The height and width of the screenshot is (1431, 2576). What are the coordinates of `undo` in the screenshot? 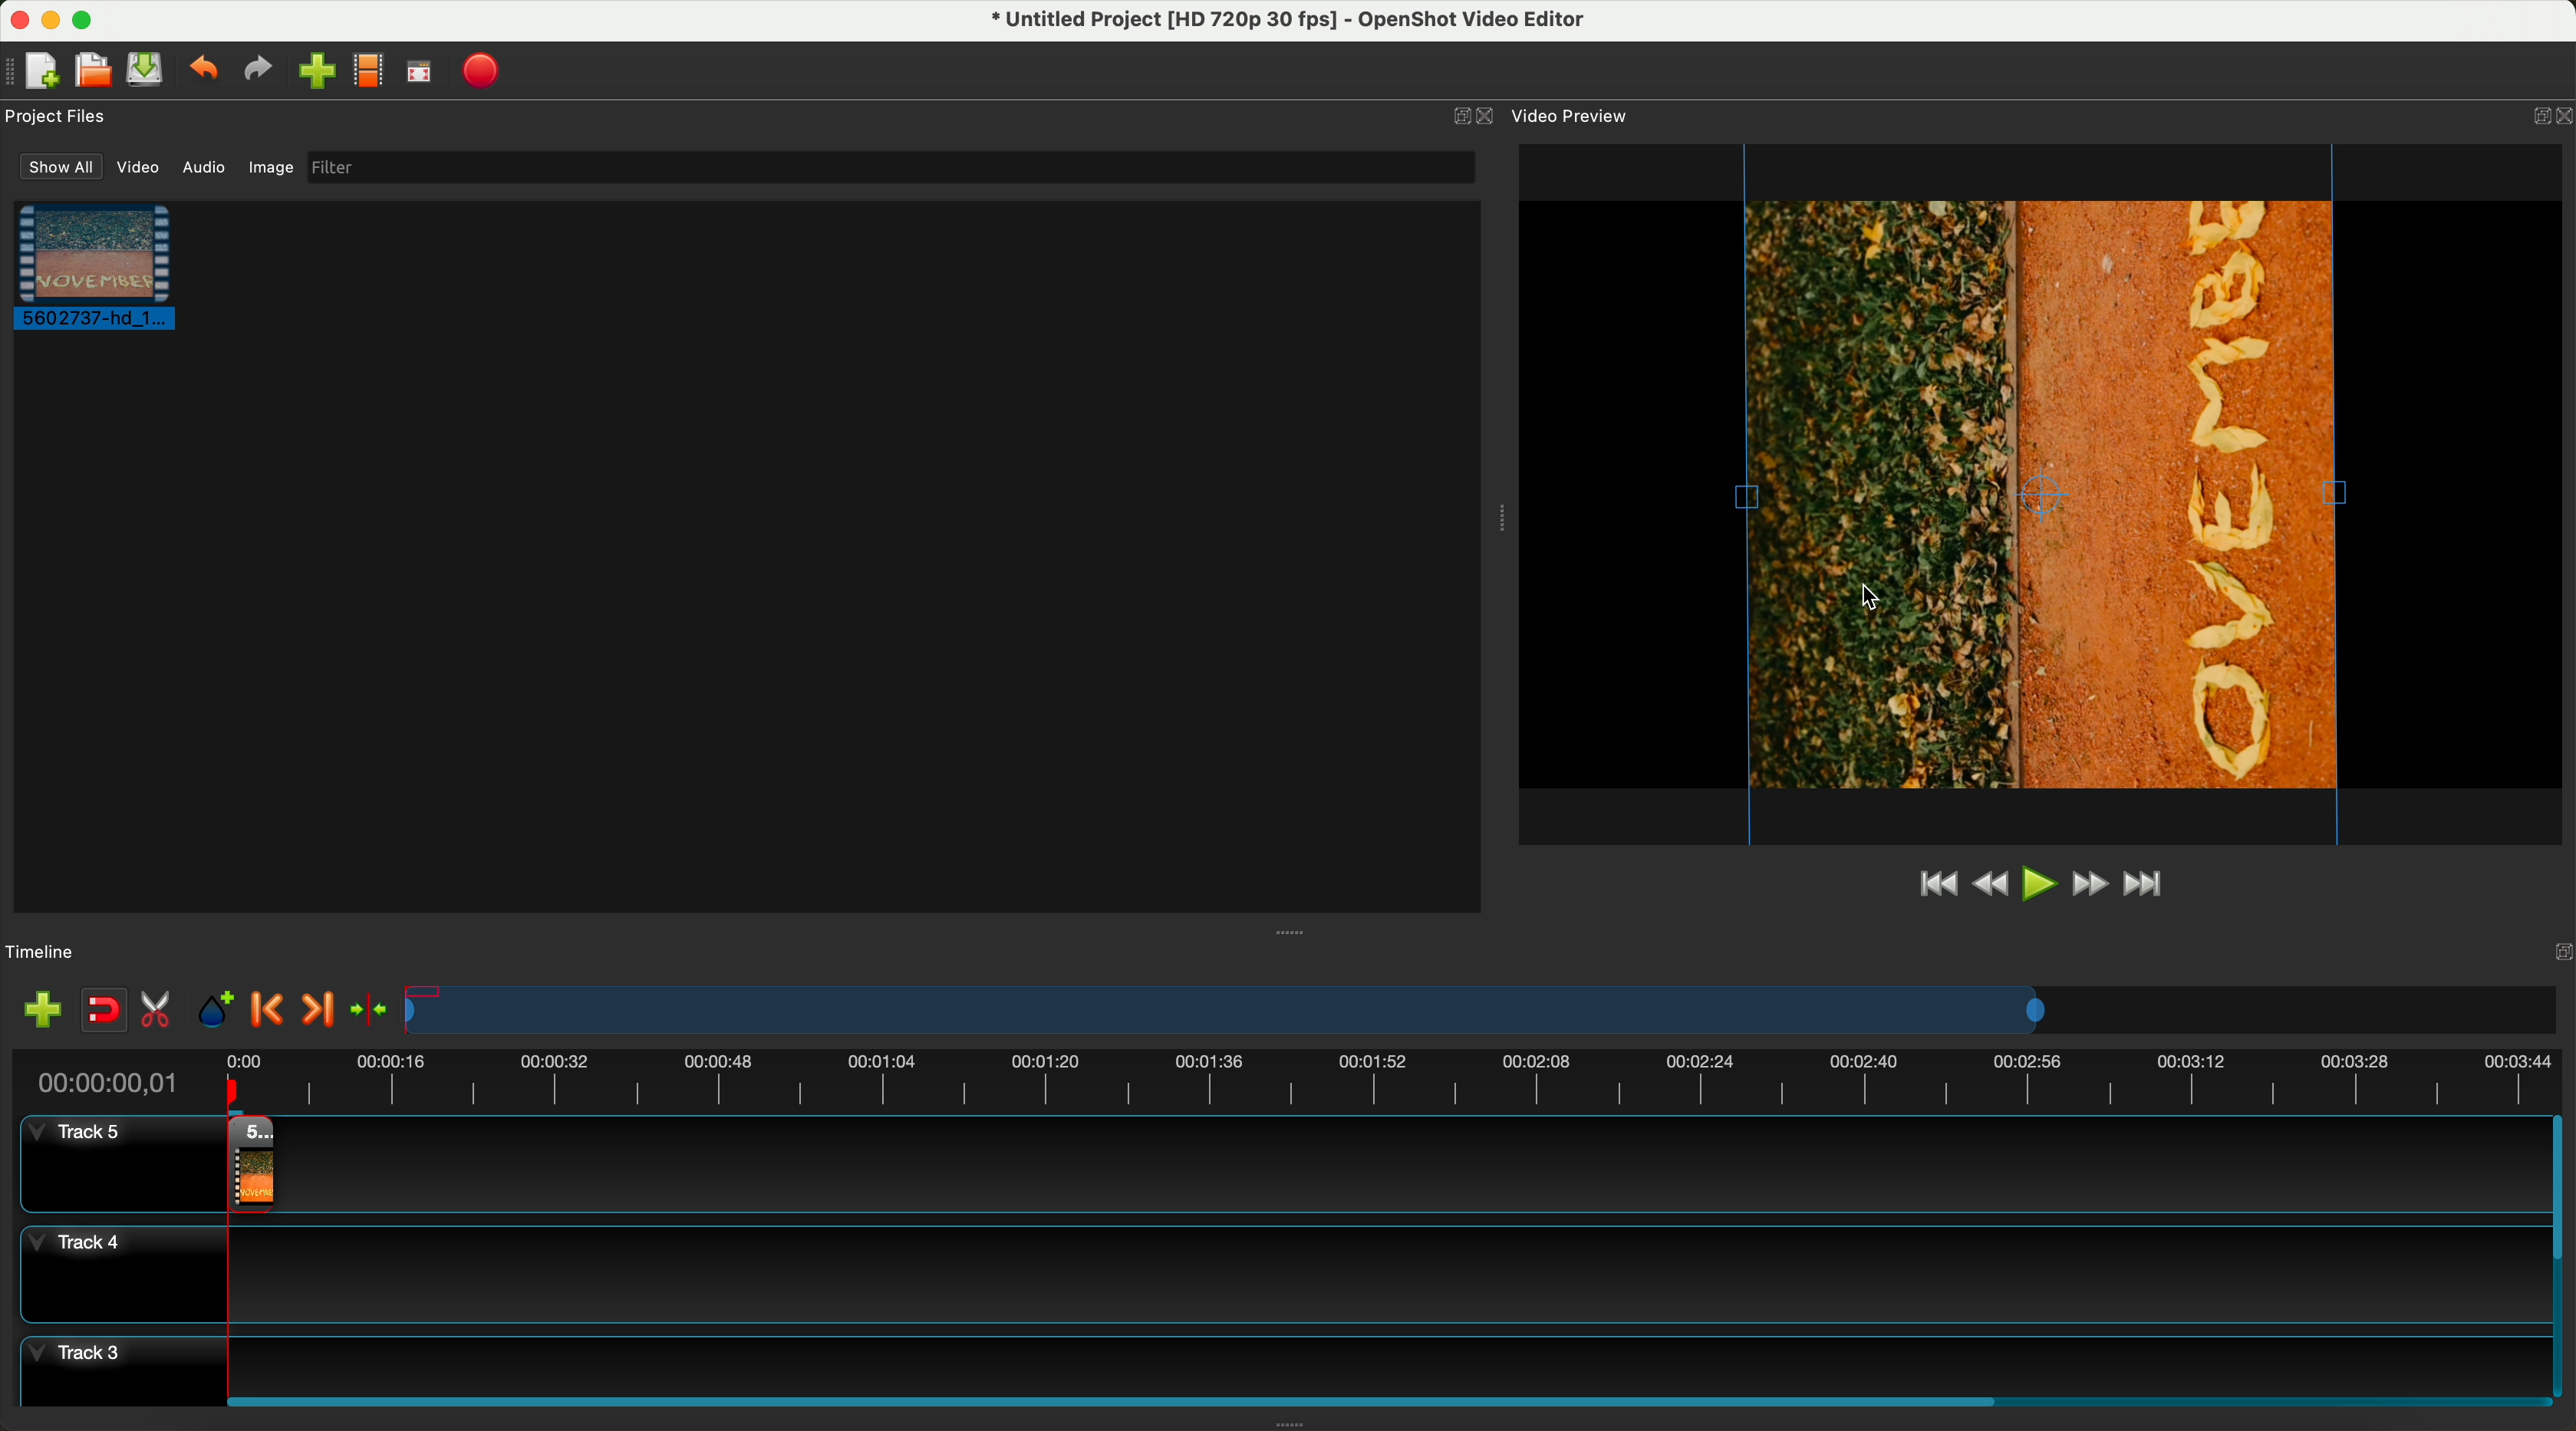 It's located at (205, 71).